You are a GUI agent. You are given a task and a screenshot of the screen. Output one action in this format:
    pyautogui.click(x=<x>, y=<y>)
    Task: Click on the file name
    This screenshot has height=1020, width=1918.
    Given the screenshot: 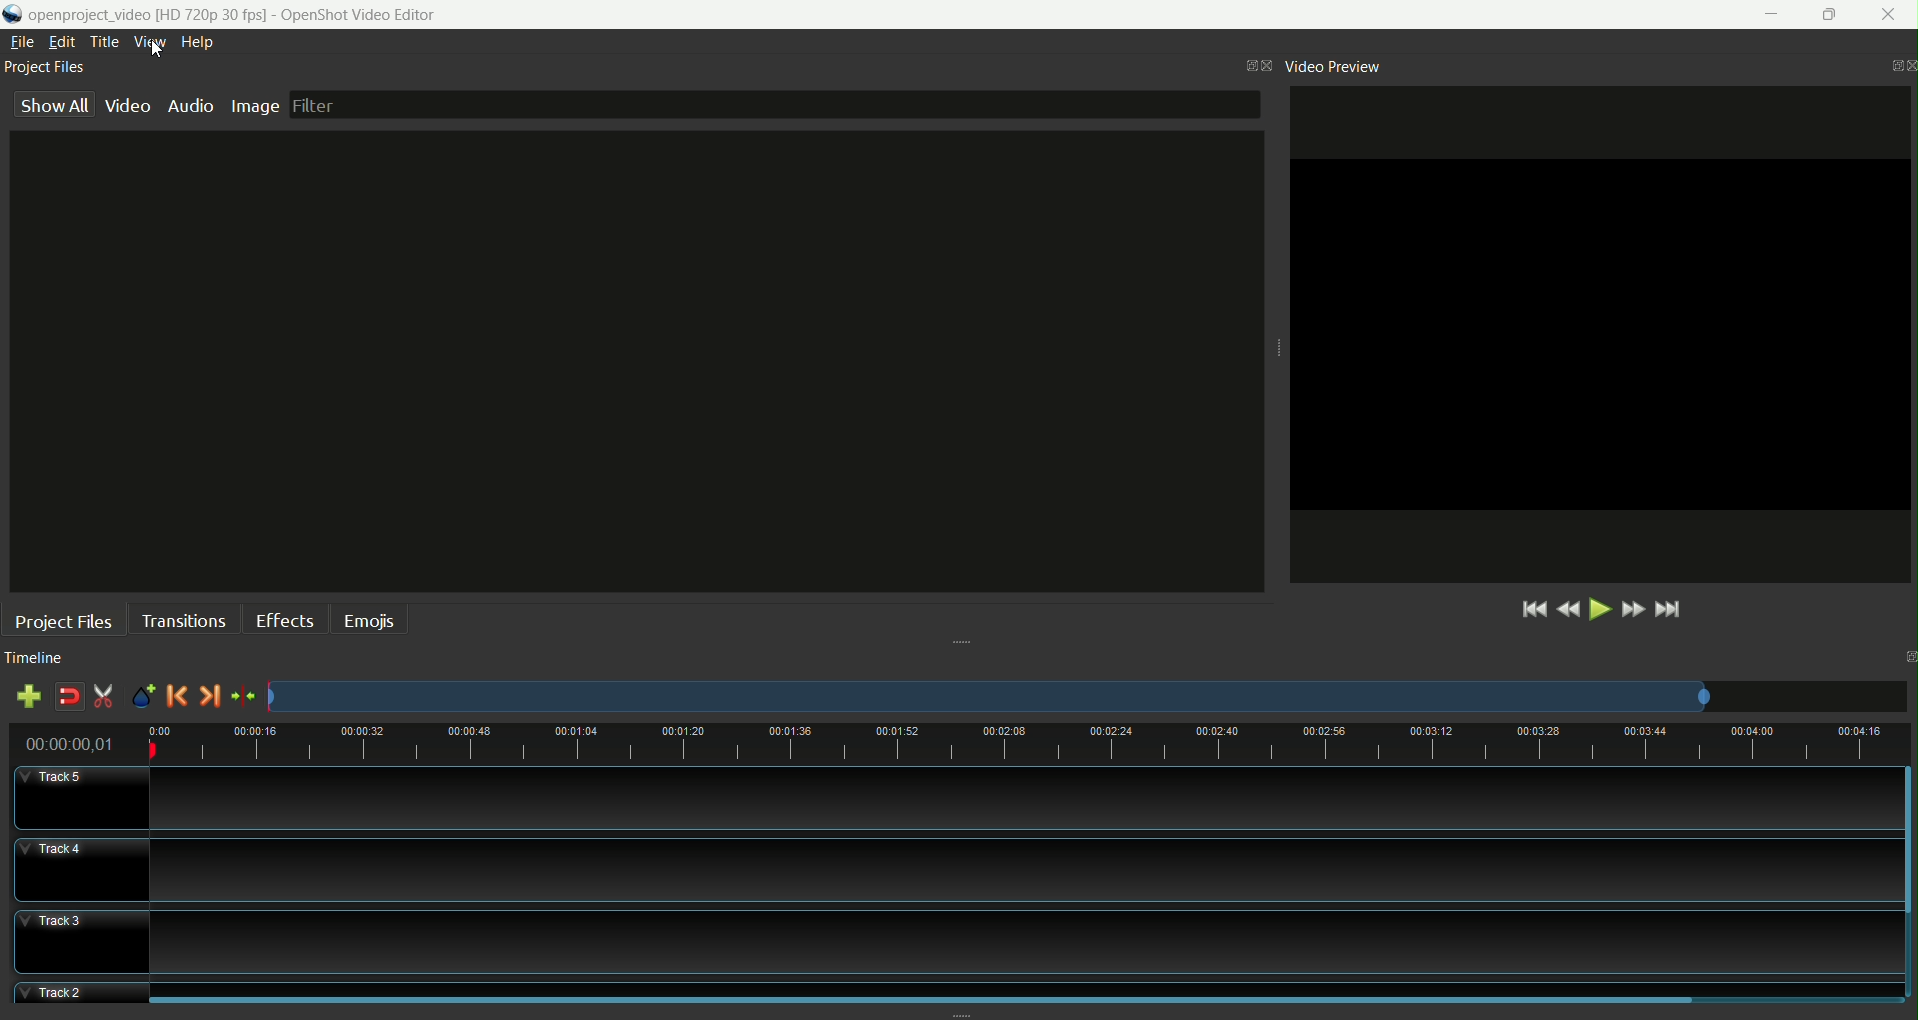 What is the action you would take?
    pyautogui.click(x=249, y=15)
    